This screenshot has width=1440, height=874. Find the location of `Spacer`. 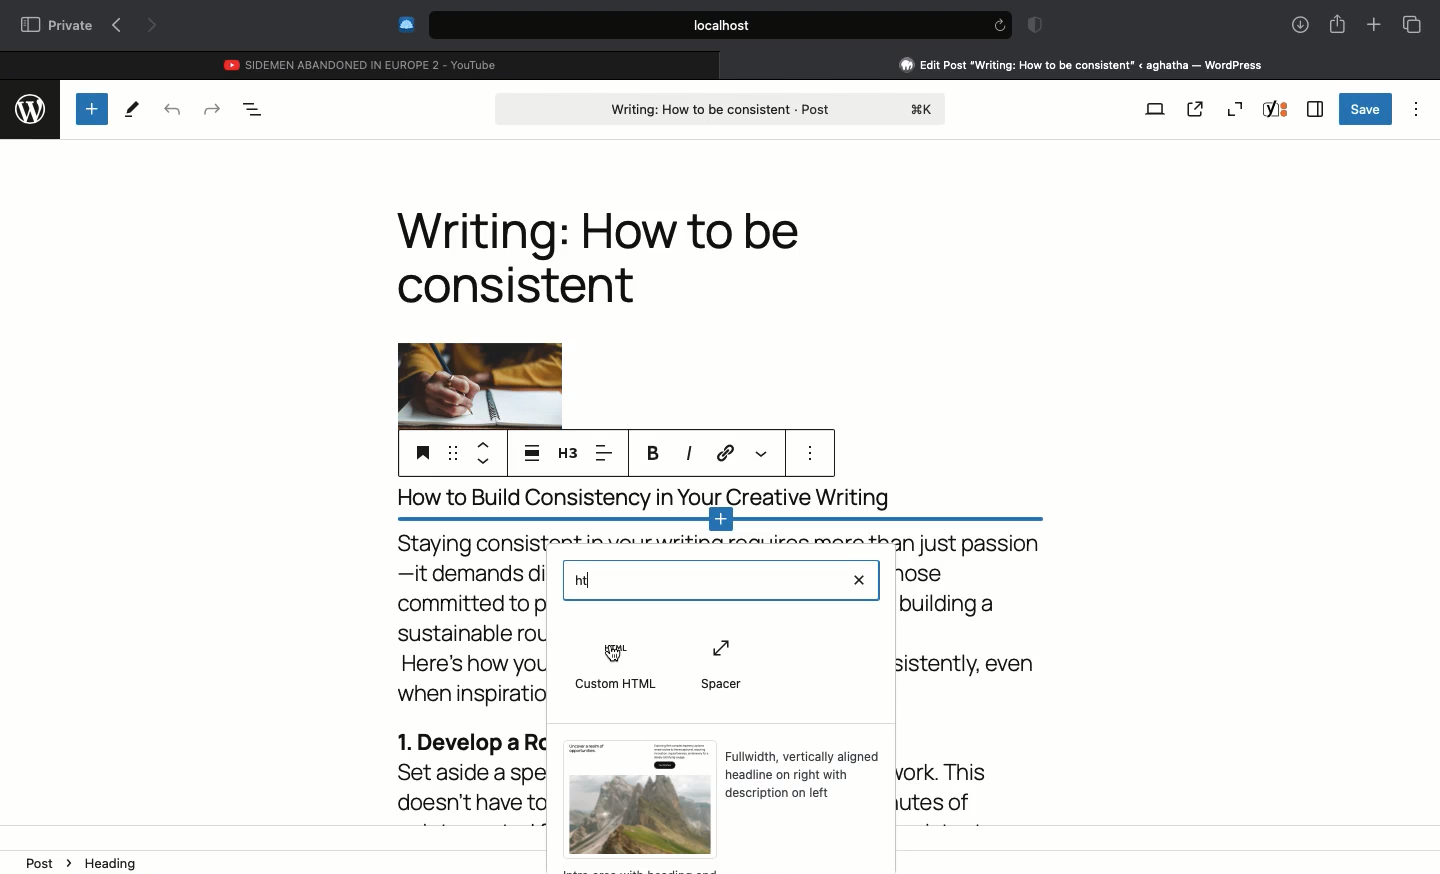

Spacer is located at coordinates (719, 668).